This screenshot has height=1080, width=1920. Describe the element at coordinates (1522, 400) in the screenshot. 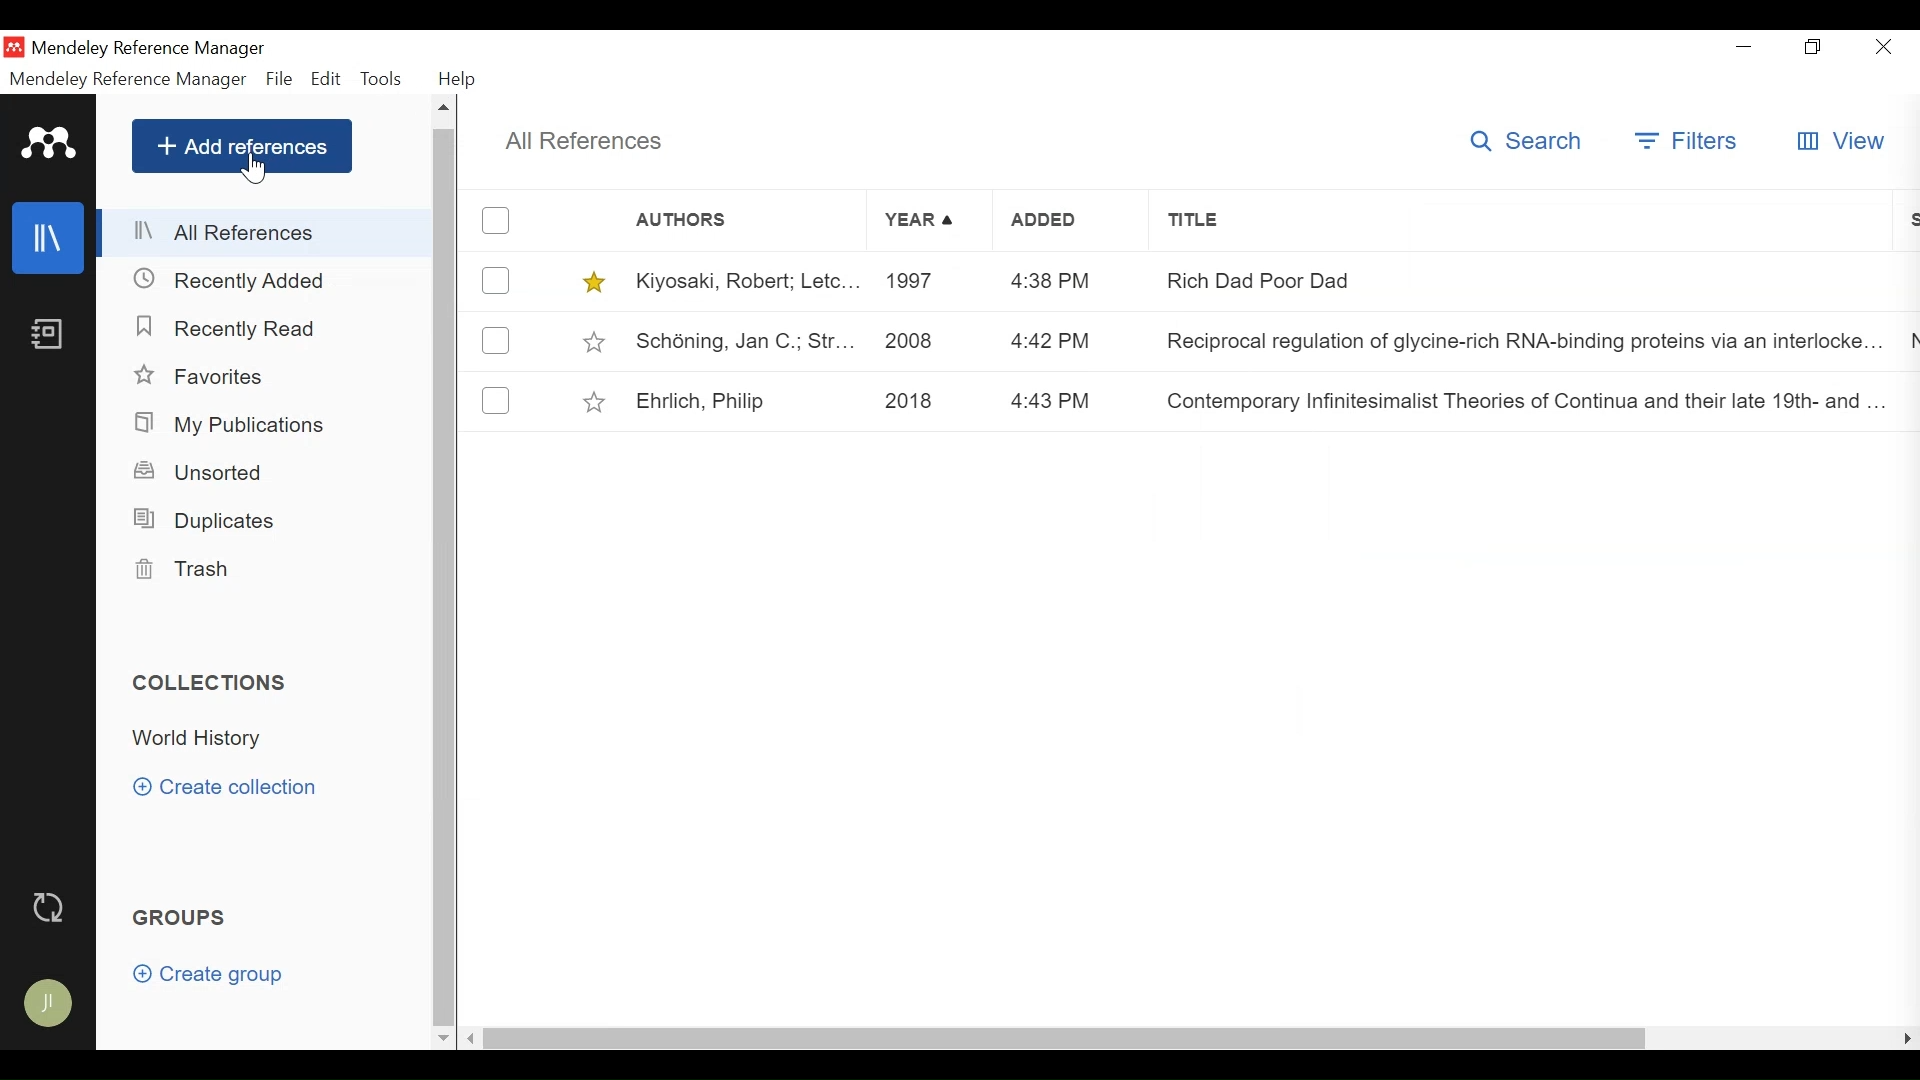

I see `Contemporary Infinitesimalist Theories of Continua and their late 19th-and` at that location.